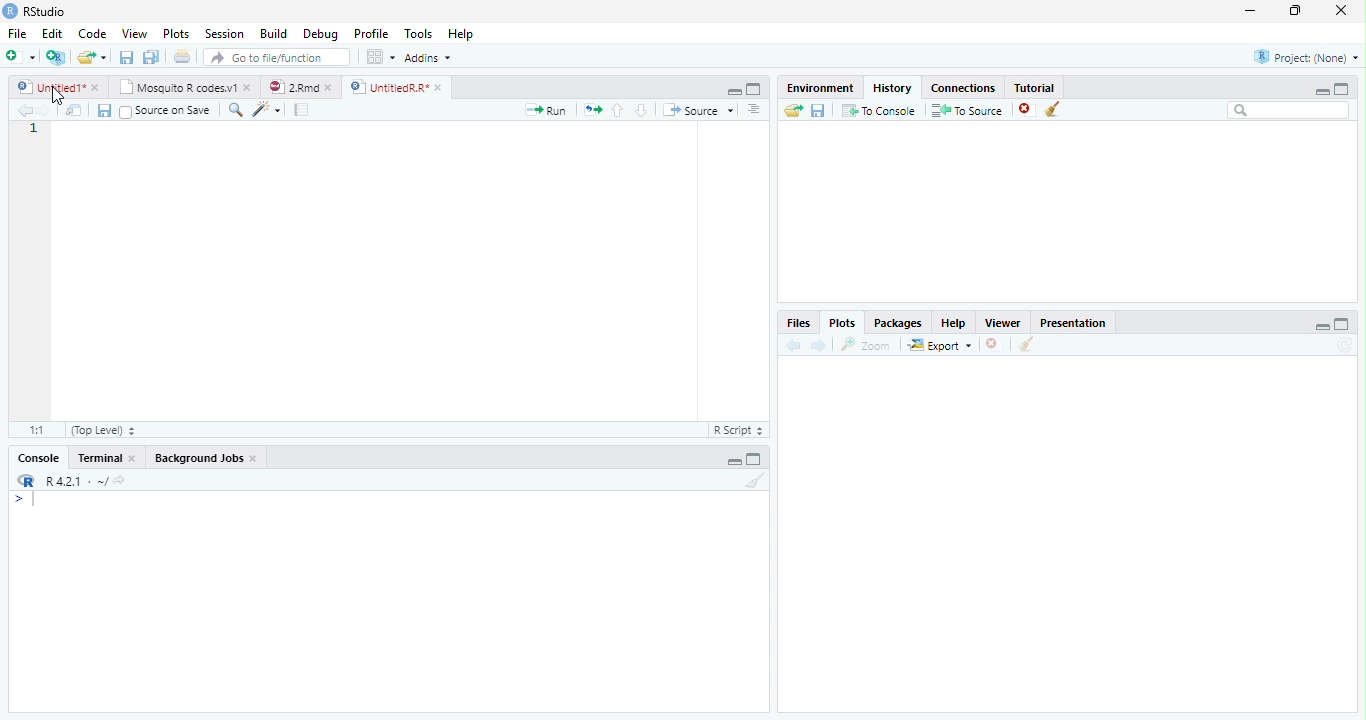  Describe the element at coordinates (267, 109) in the screenshot. I see `Code tools` at that location.